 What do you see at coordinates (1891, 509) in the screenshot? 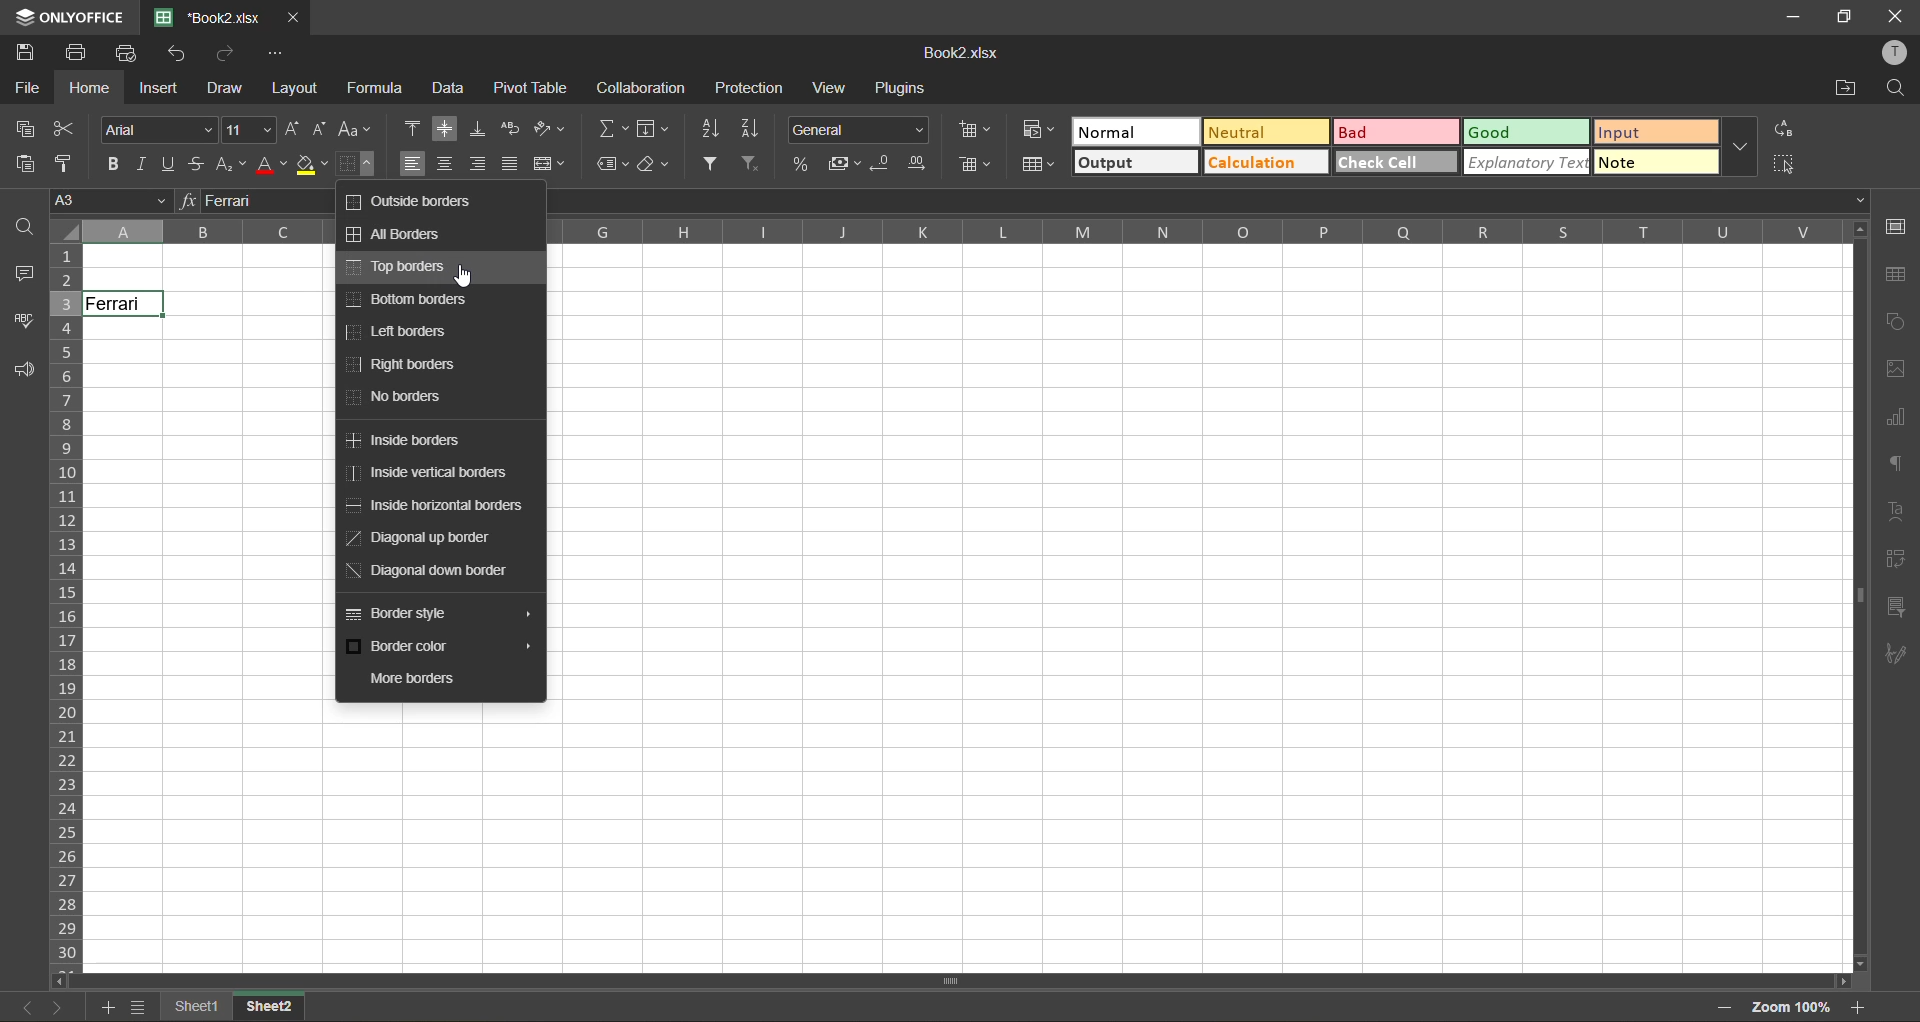
I see `text` at bounding box center [1891, 509].